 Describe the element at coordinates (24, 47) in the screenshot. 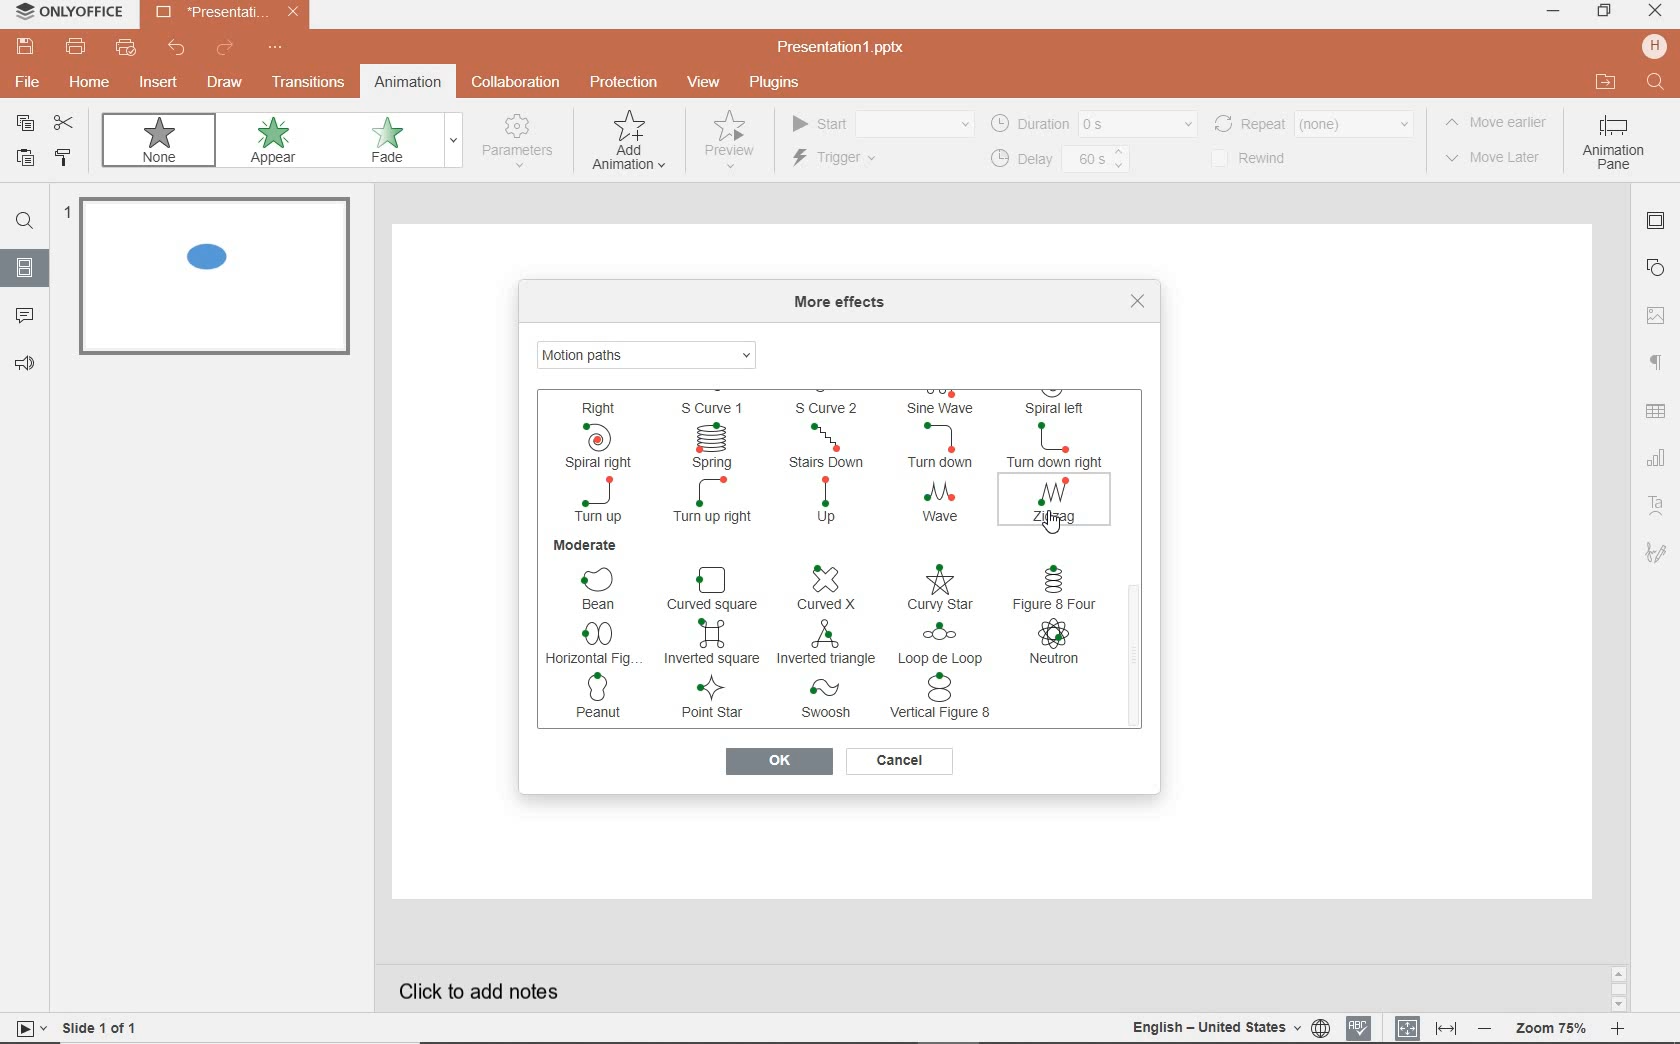

I see `save` at that location.